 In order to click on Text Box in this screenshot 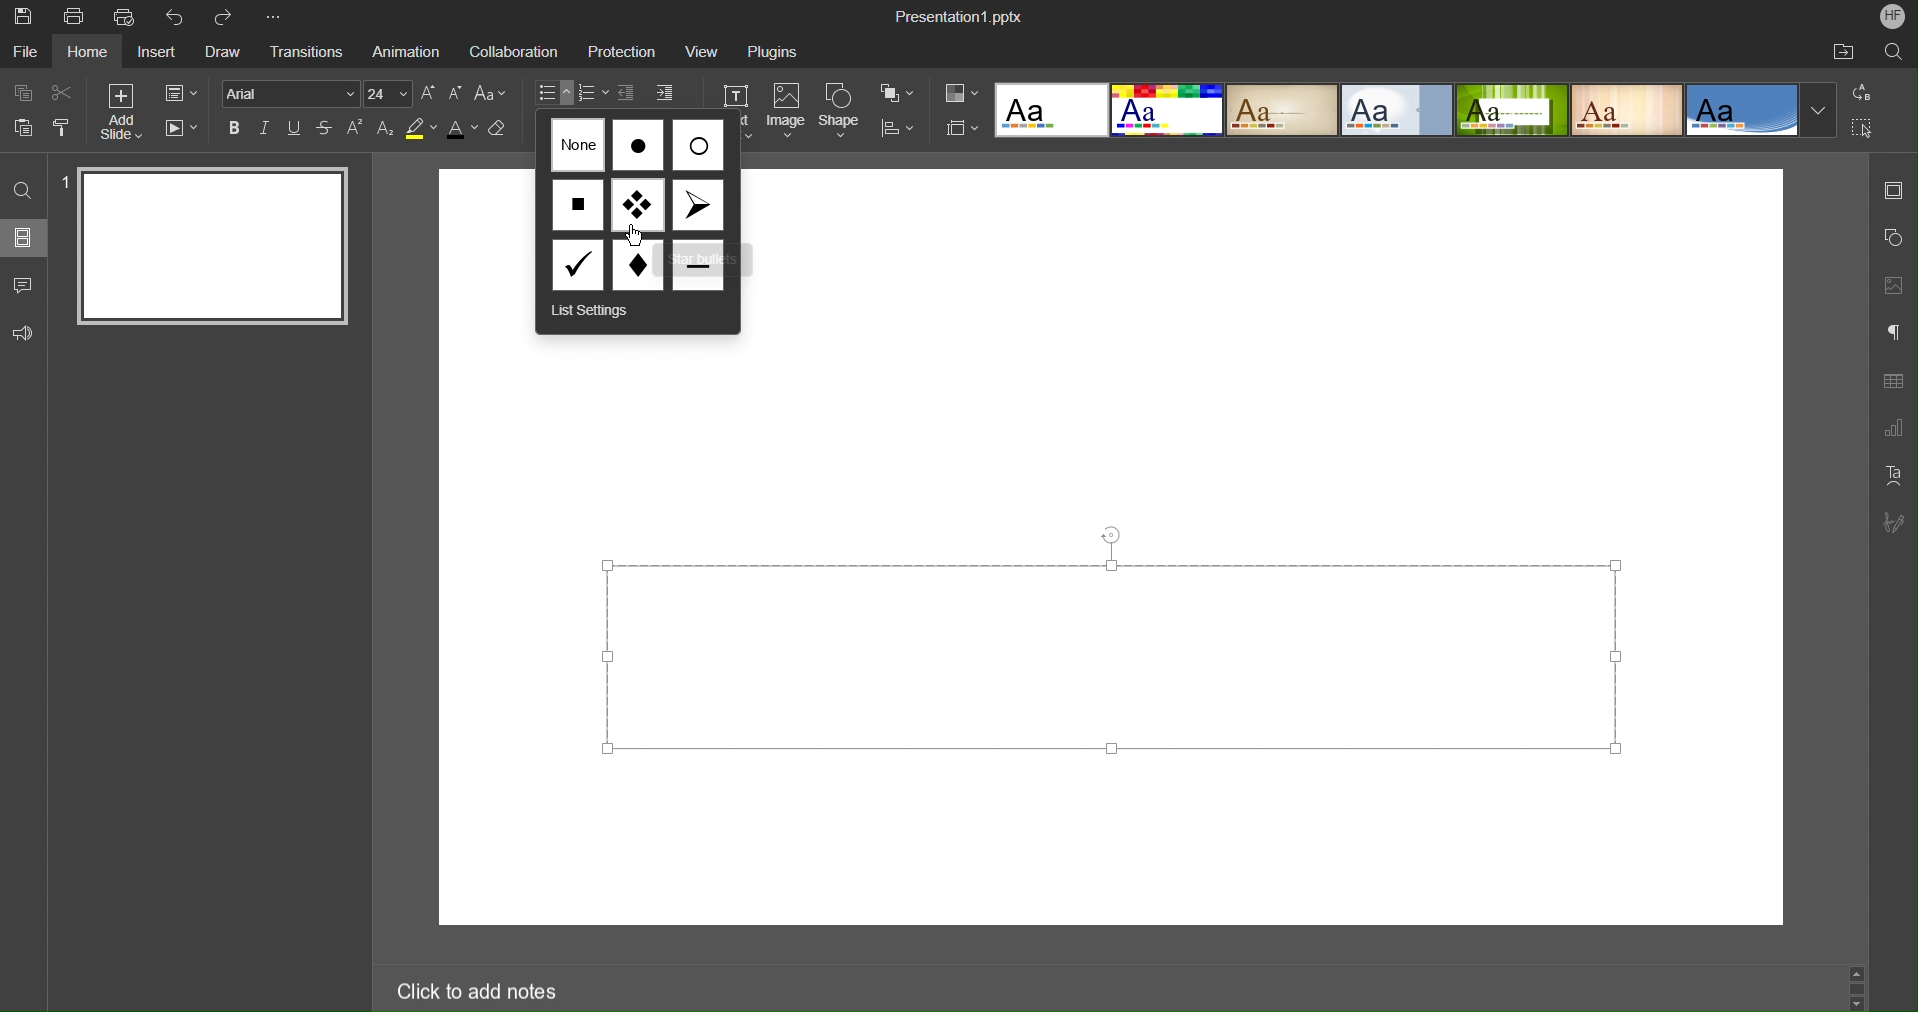, I will do `click(734, 96)`.